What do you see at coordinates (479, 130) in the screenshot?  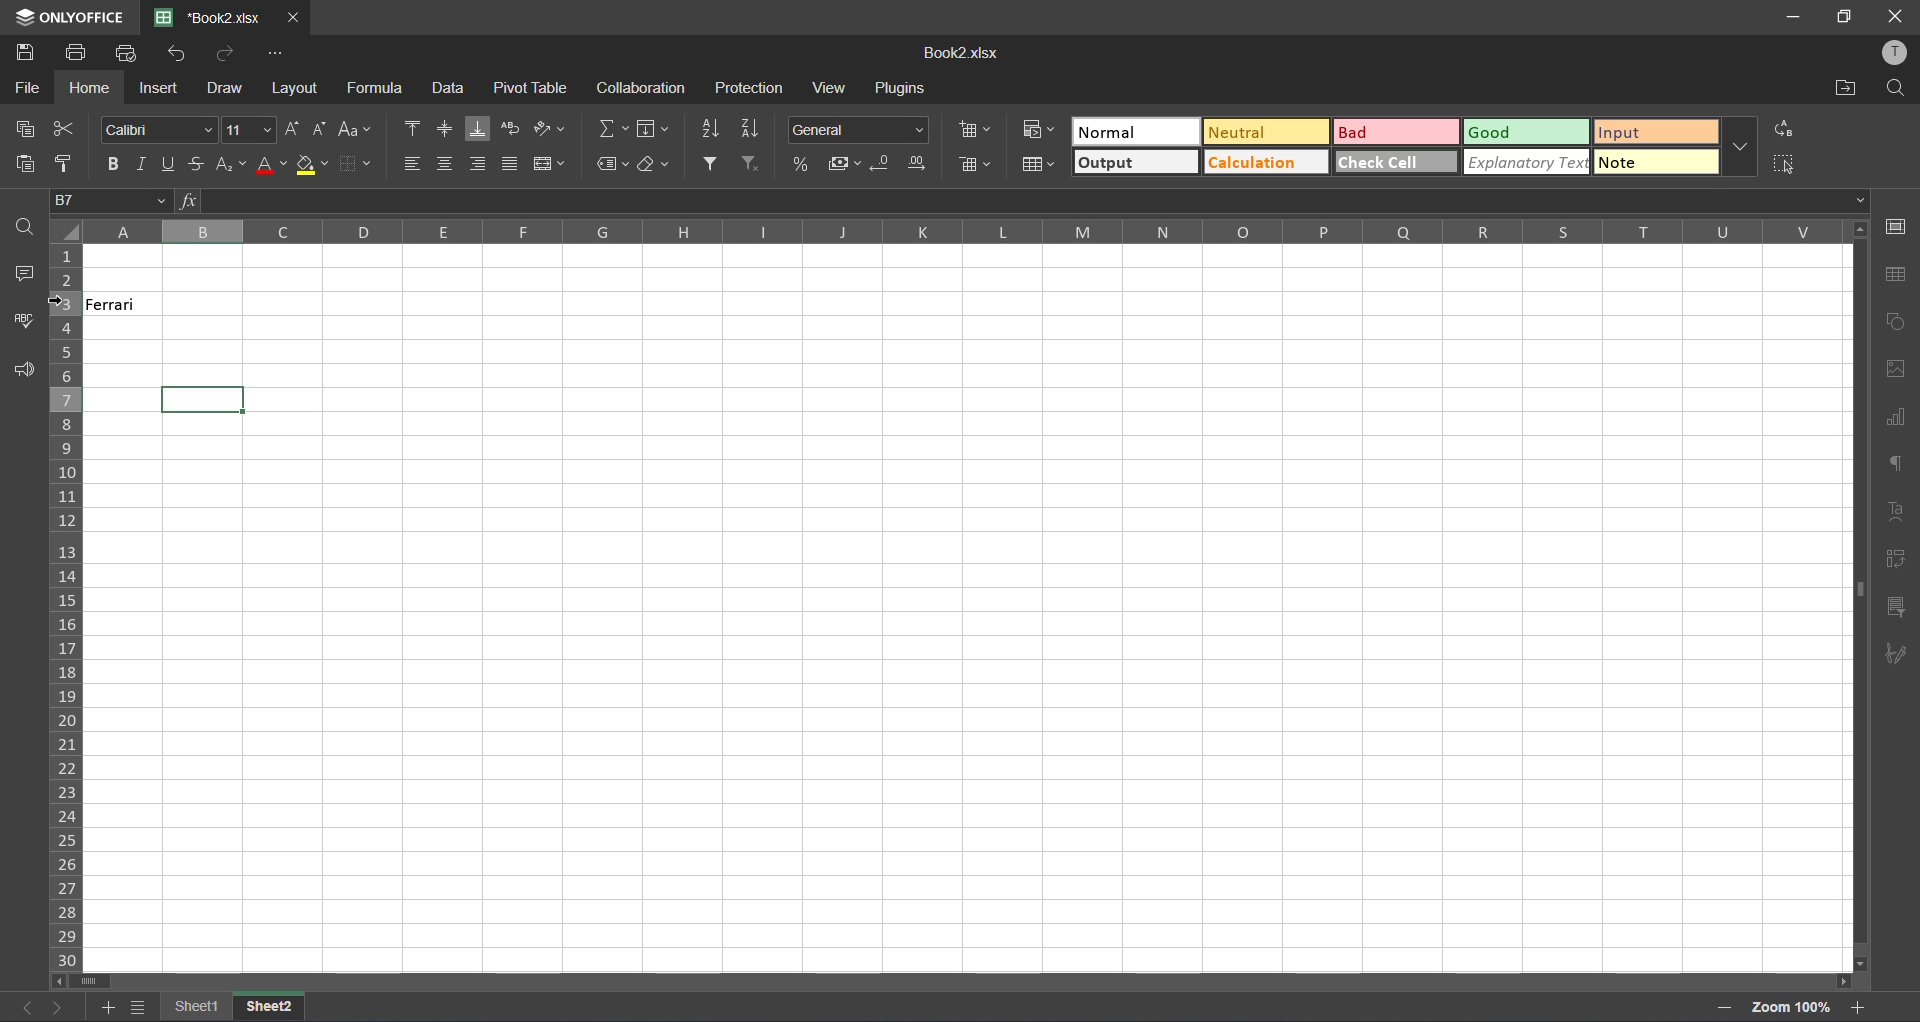 I see `align bottom` at bounding box center [479, 130].